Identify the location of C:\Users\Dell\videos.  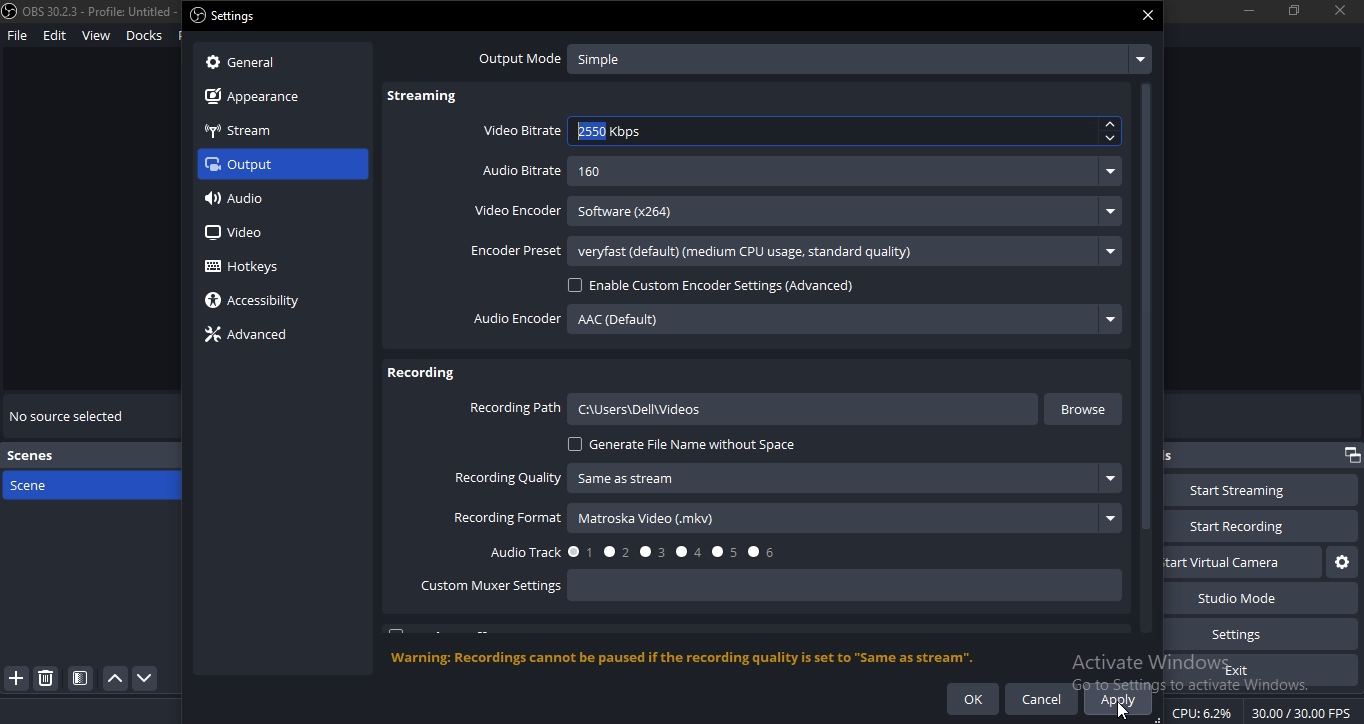
(804, 408).